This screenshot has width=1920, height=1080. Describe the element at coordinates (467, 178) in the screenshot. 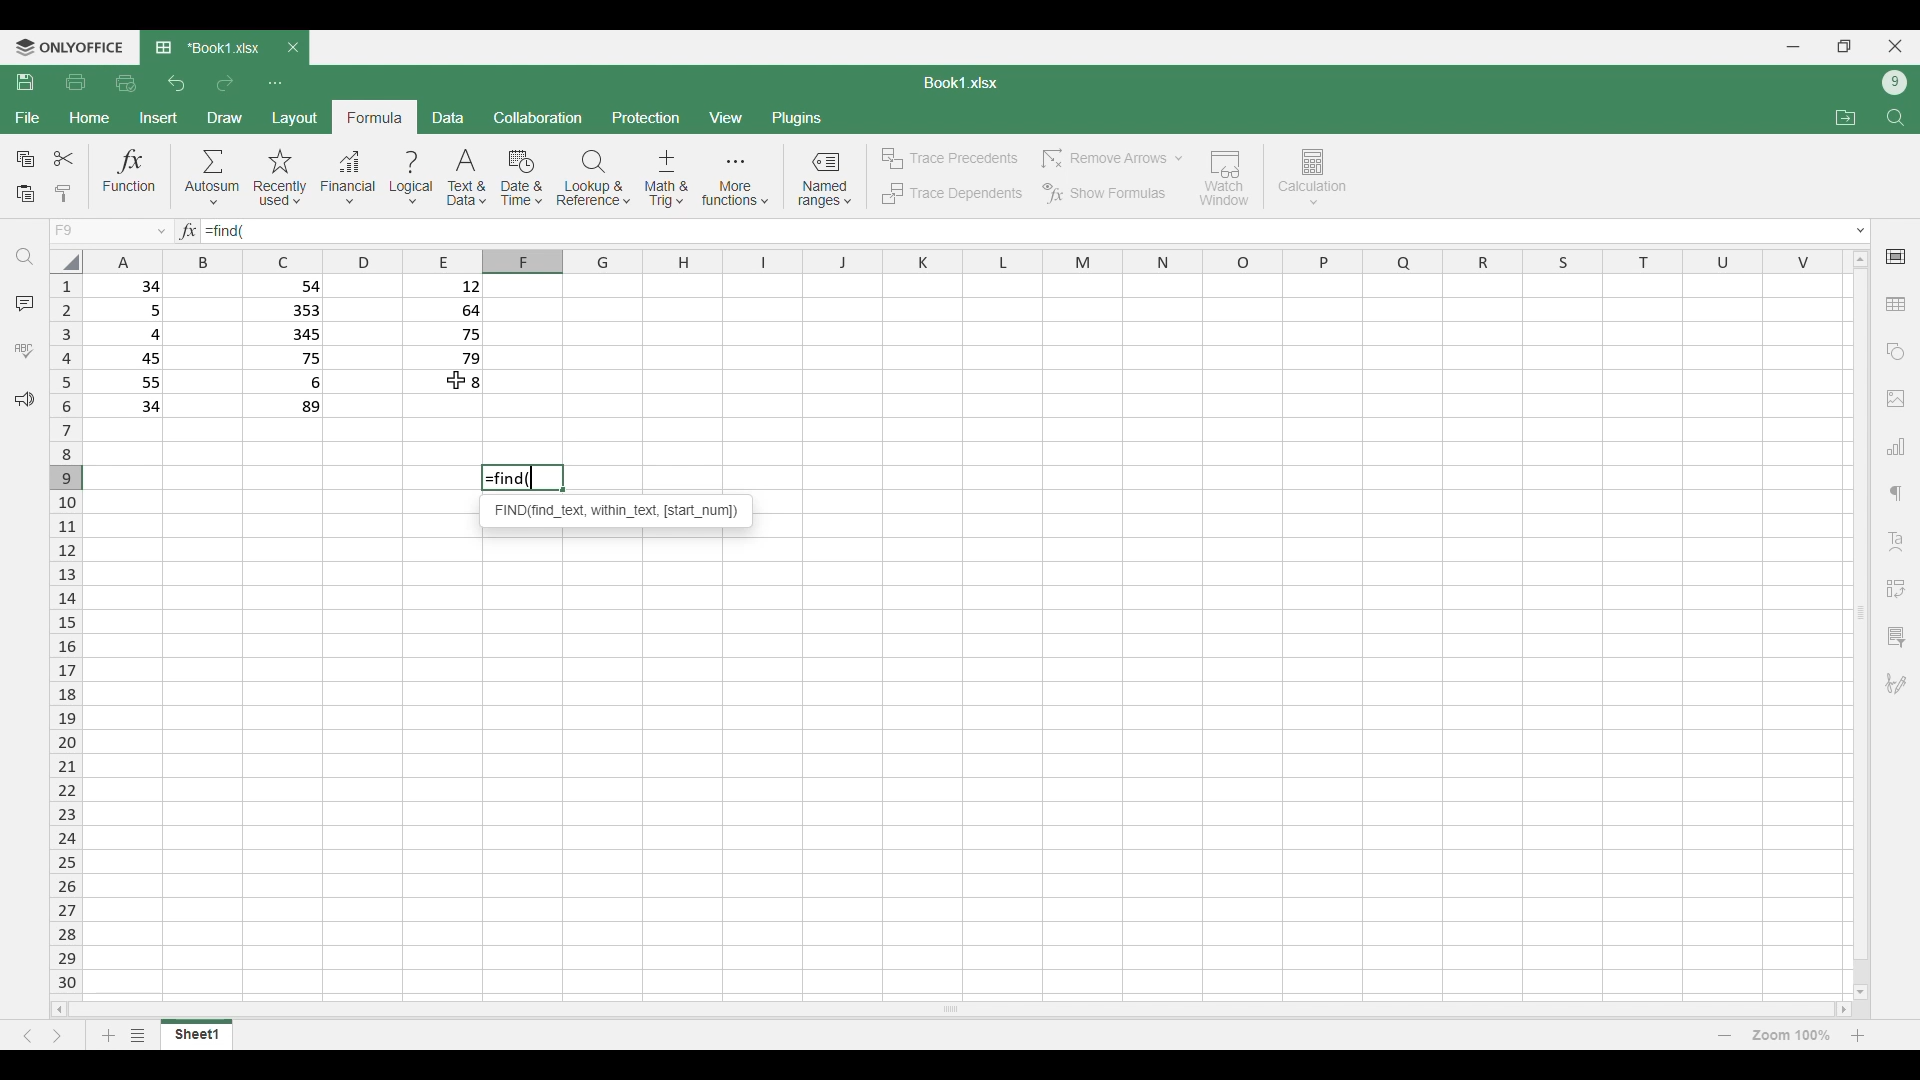

I see `Text and data` at that location.